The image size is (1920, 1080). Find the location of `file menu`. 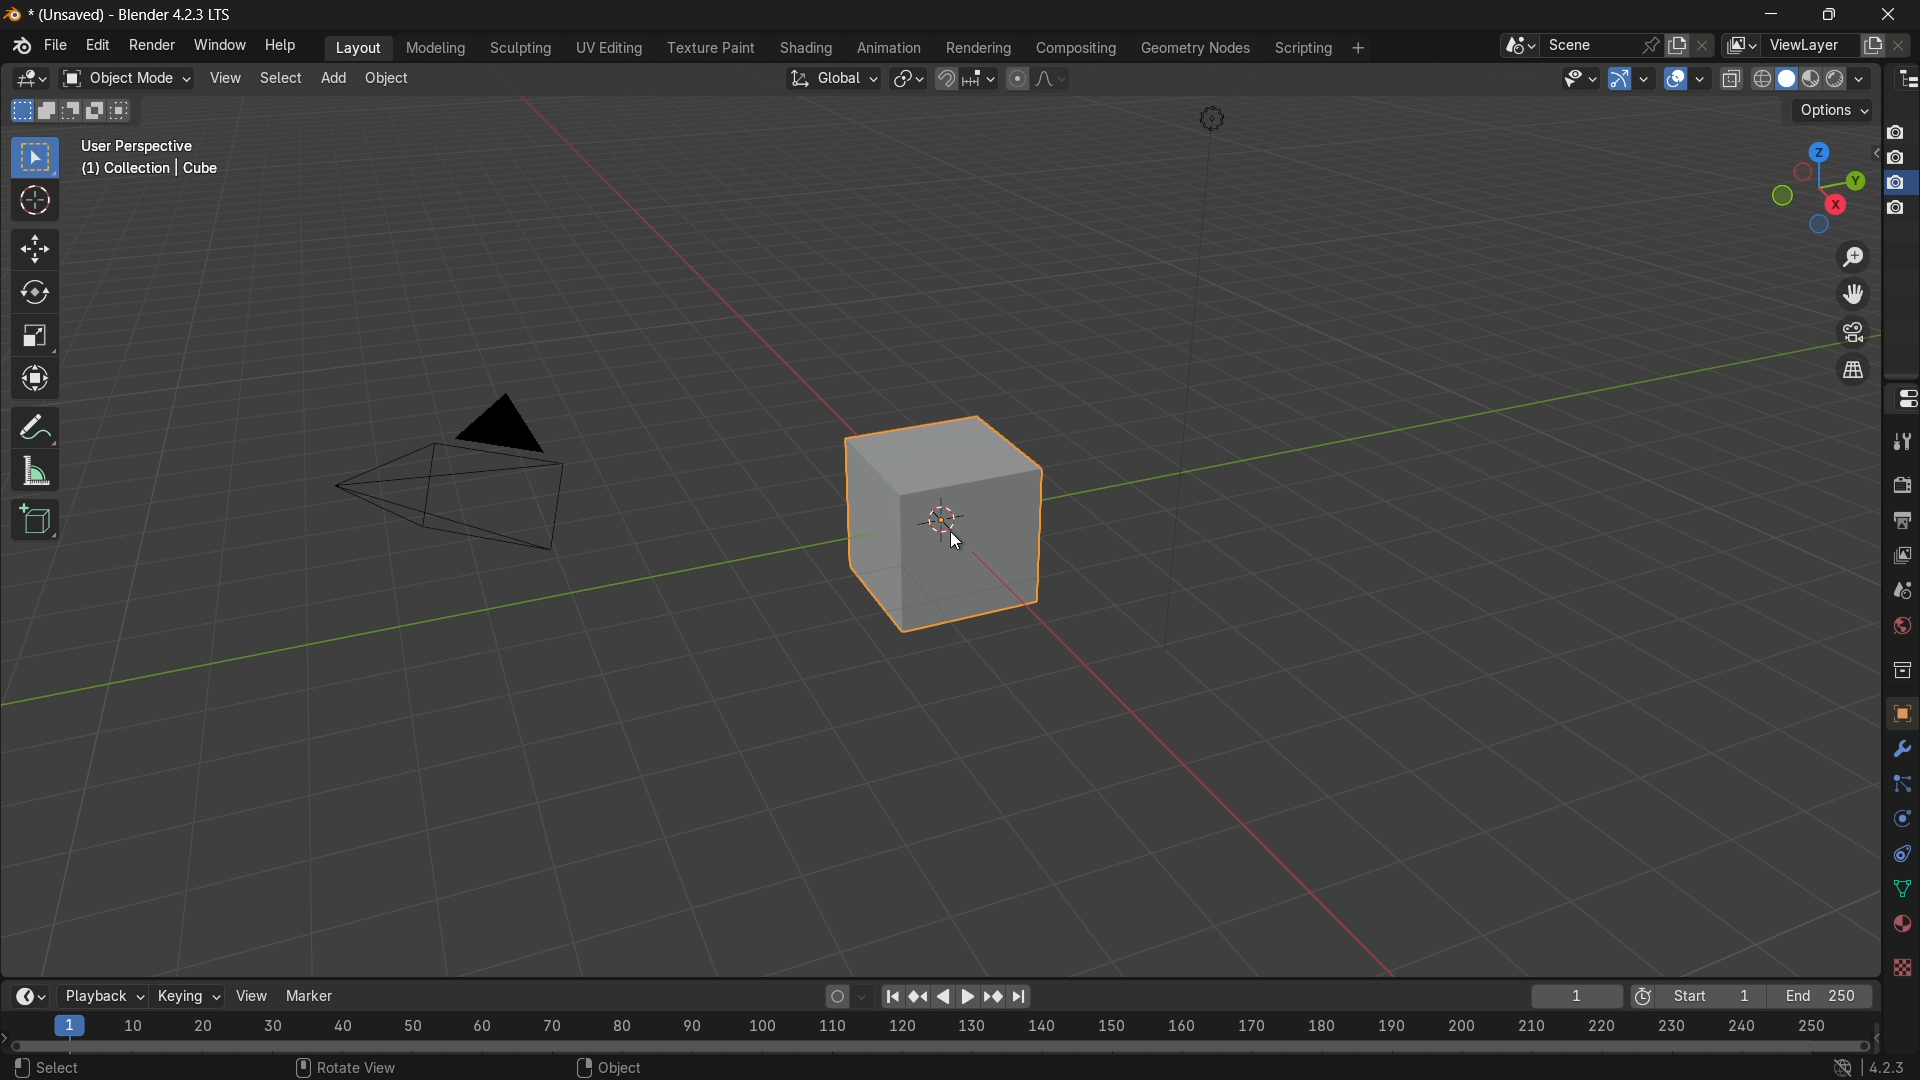

file menu is located at coordinates (55, 44).